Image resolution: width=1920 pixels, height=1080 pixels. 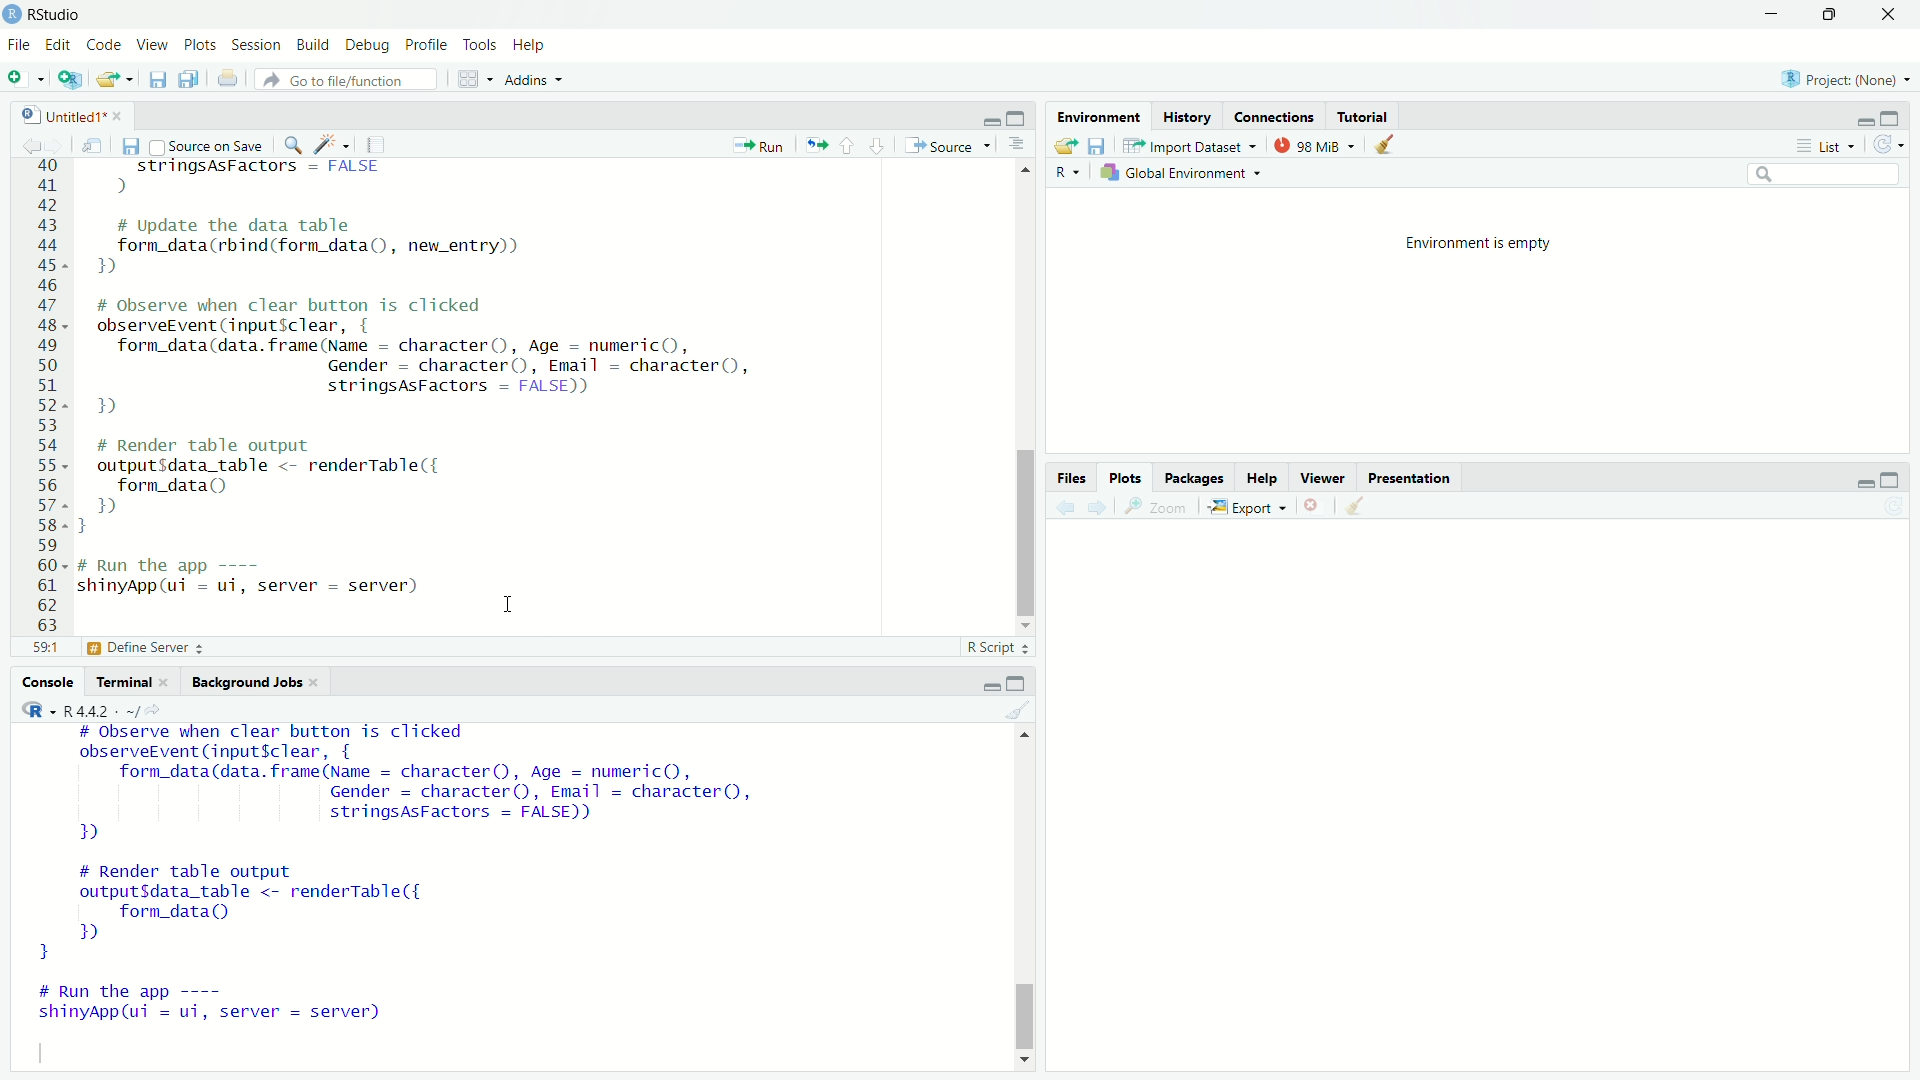 What do you see at coordinates (1246, 508) in the screenshot?
I see `export` at bounding box center [1246, 508].